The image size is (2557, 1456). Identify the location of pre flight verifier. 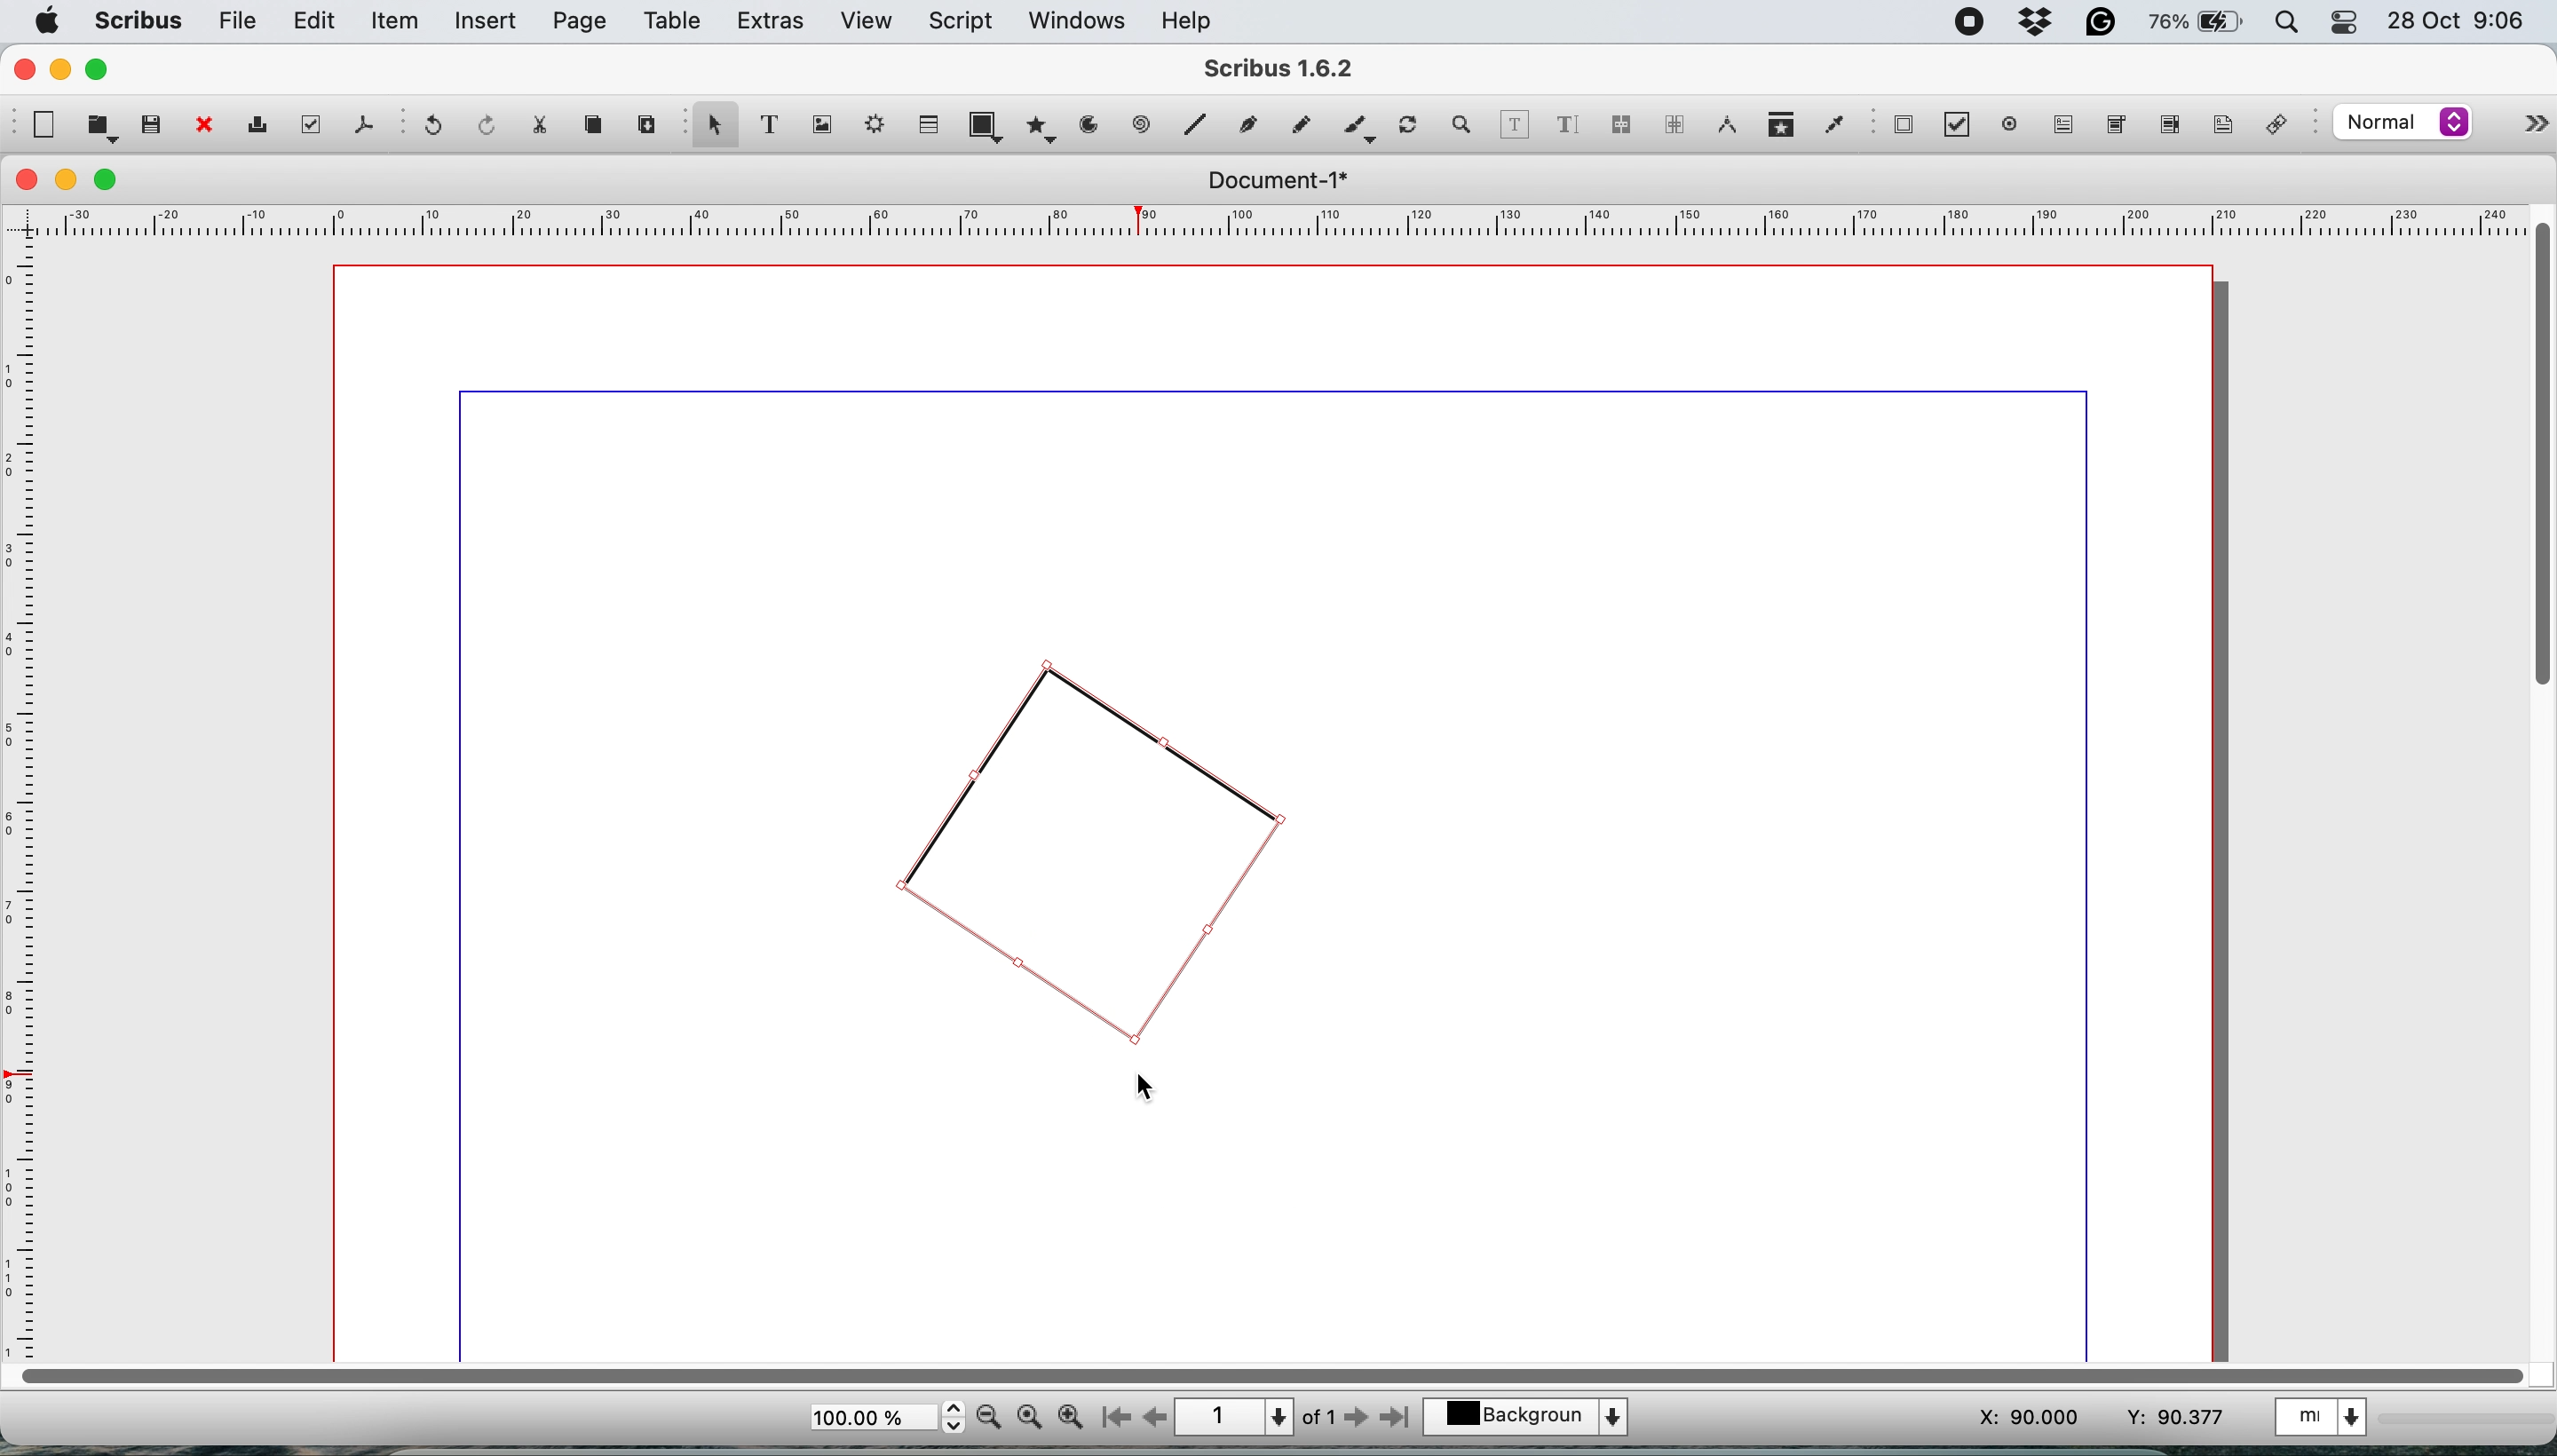
(313, 126).